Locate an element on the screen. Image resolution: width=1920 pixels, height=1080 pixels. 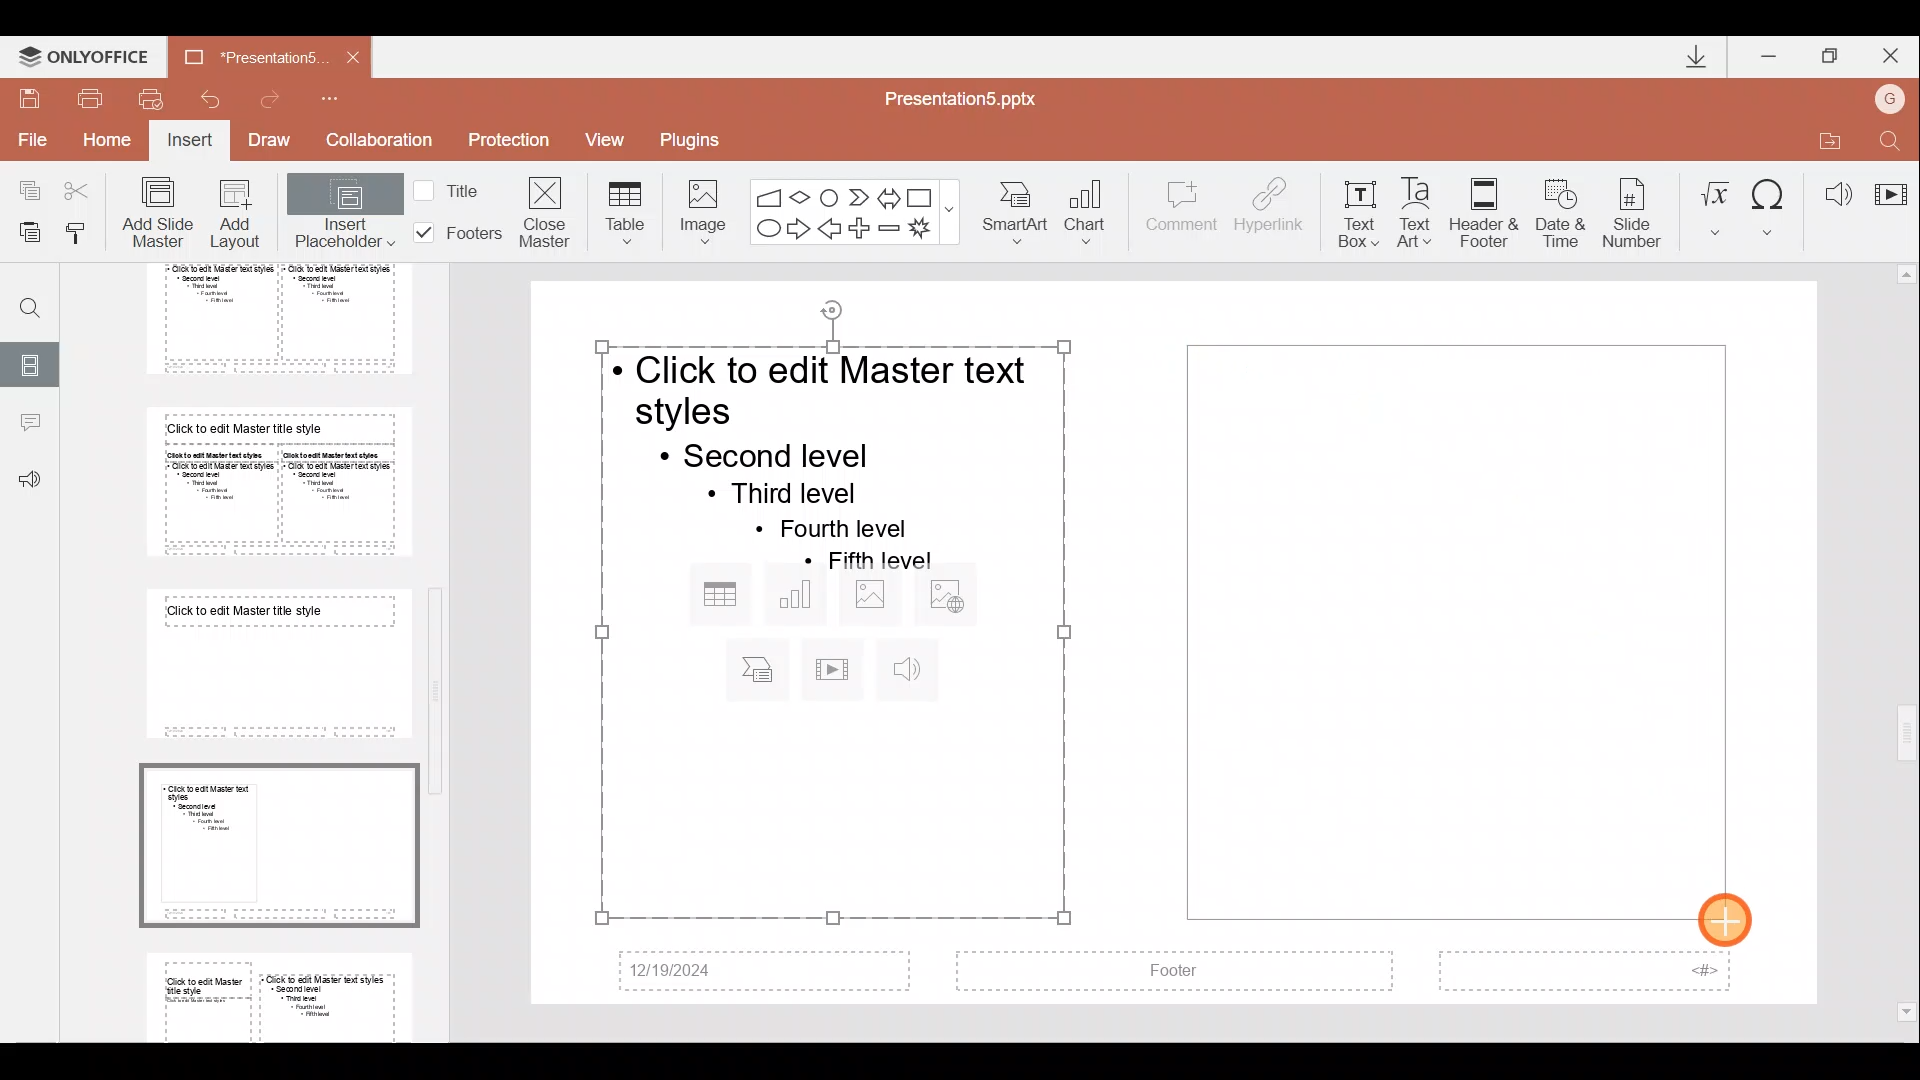
Protection is located at coordinates (508, 143).